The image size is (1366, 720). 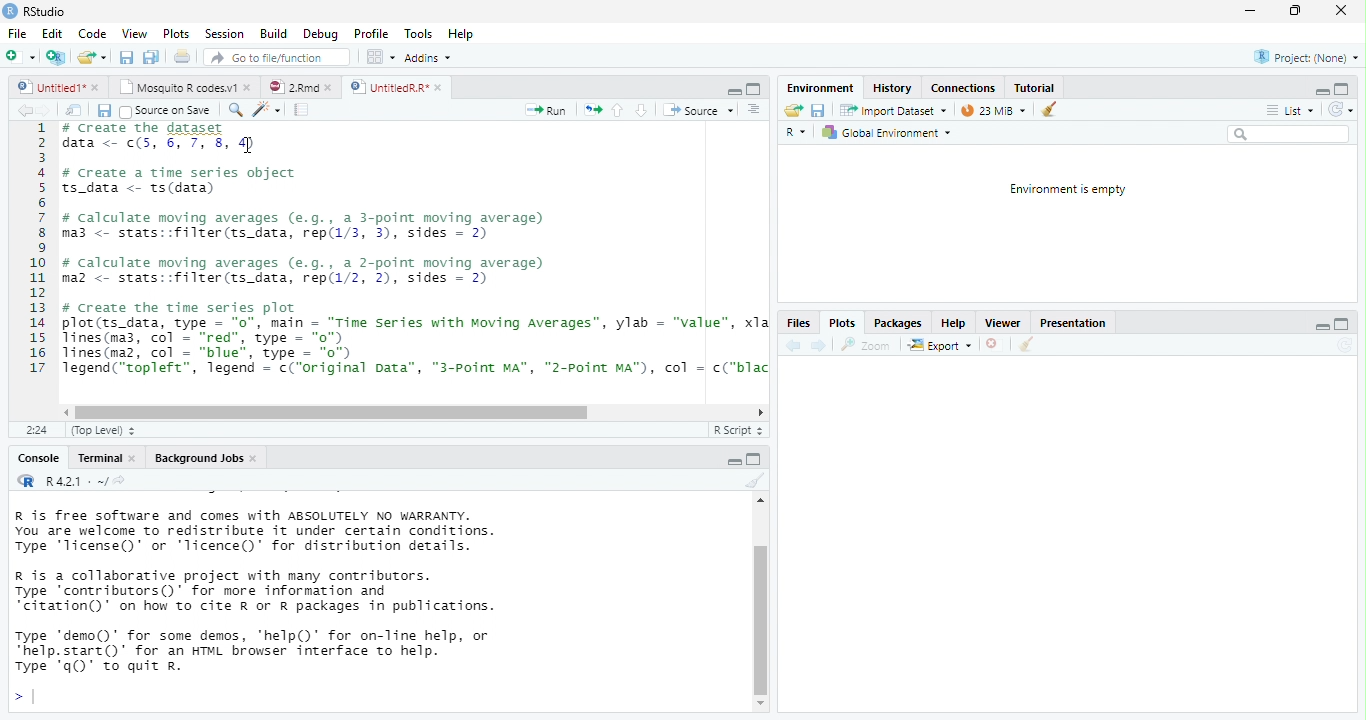 I want to click on maximize, so click(x=1295, y=11).